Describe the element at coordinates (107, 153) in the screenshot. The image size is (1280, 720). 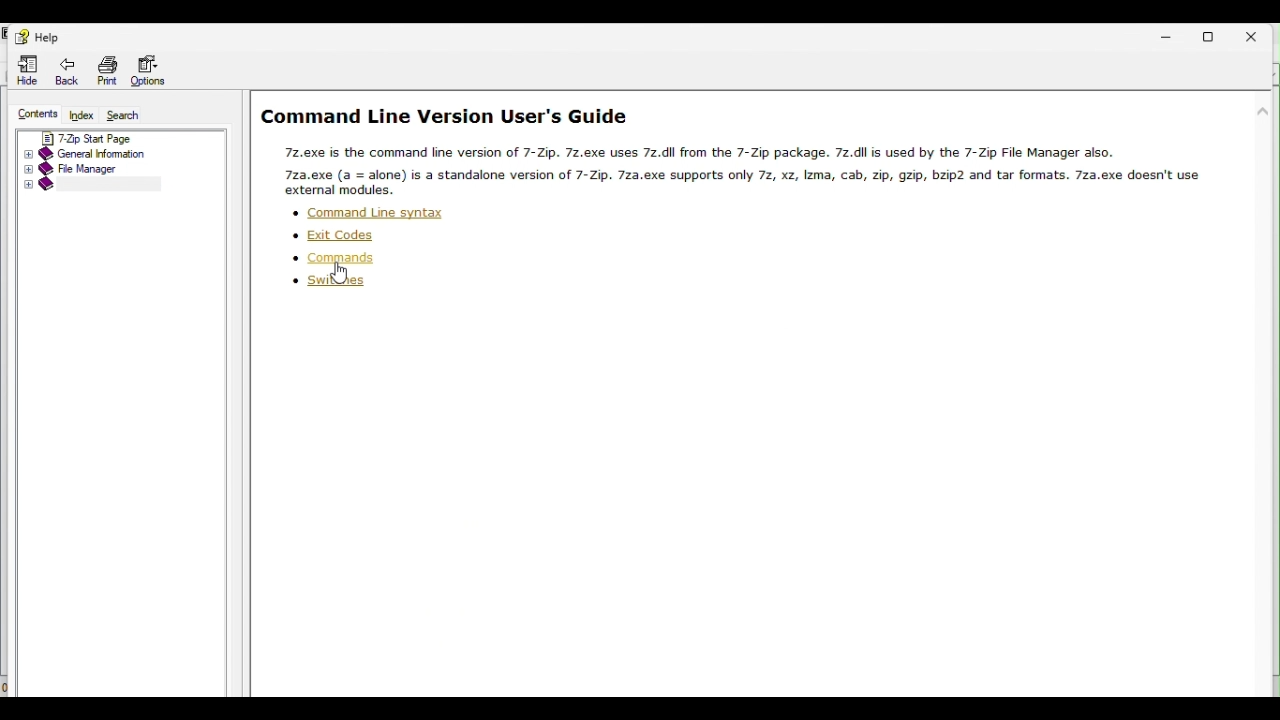
I see `General information` at that location.